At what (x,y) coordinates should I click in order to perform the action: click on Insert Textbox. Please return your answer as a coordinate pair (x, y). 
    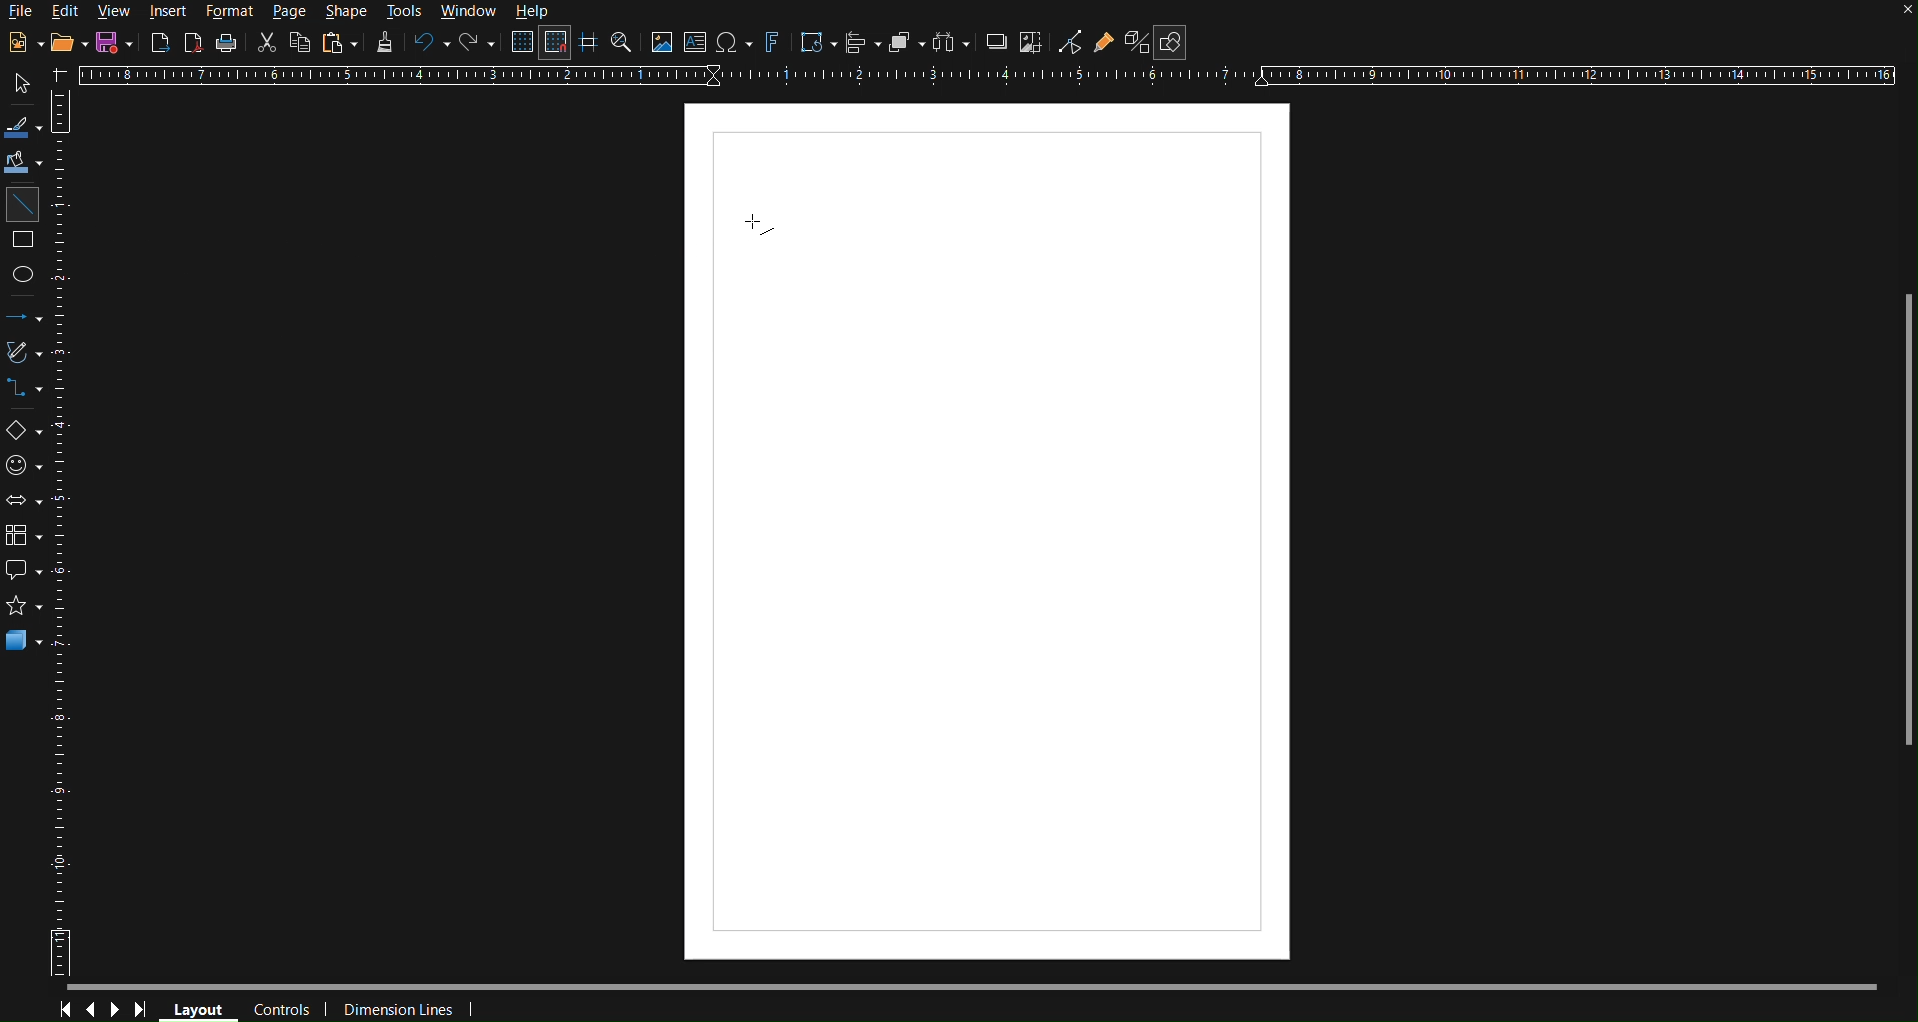
    Looking at the image, I should click on (696, 43).